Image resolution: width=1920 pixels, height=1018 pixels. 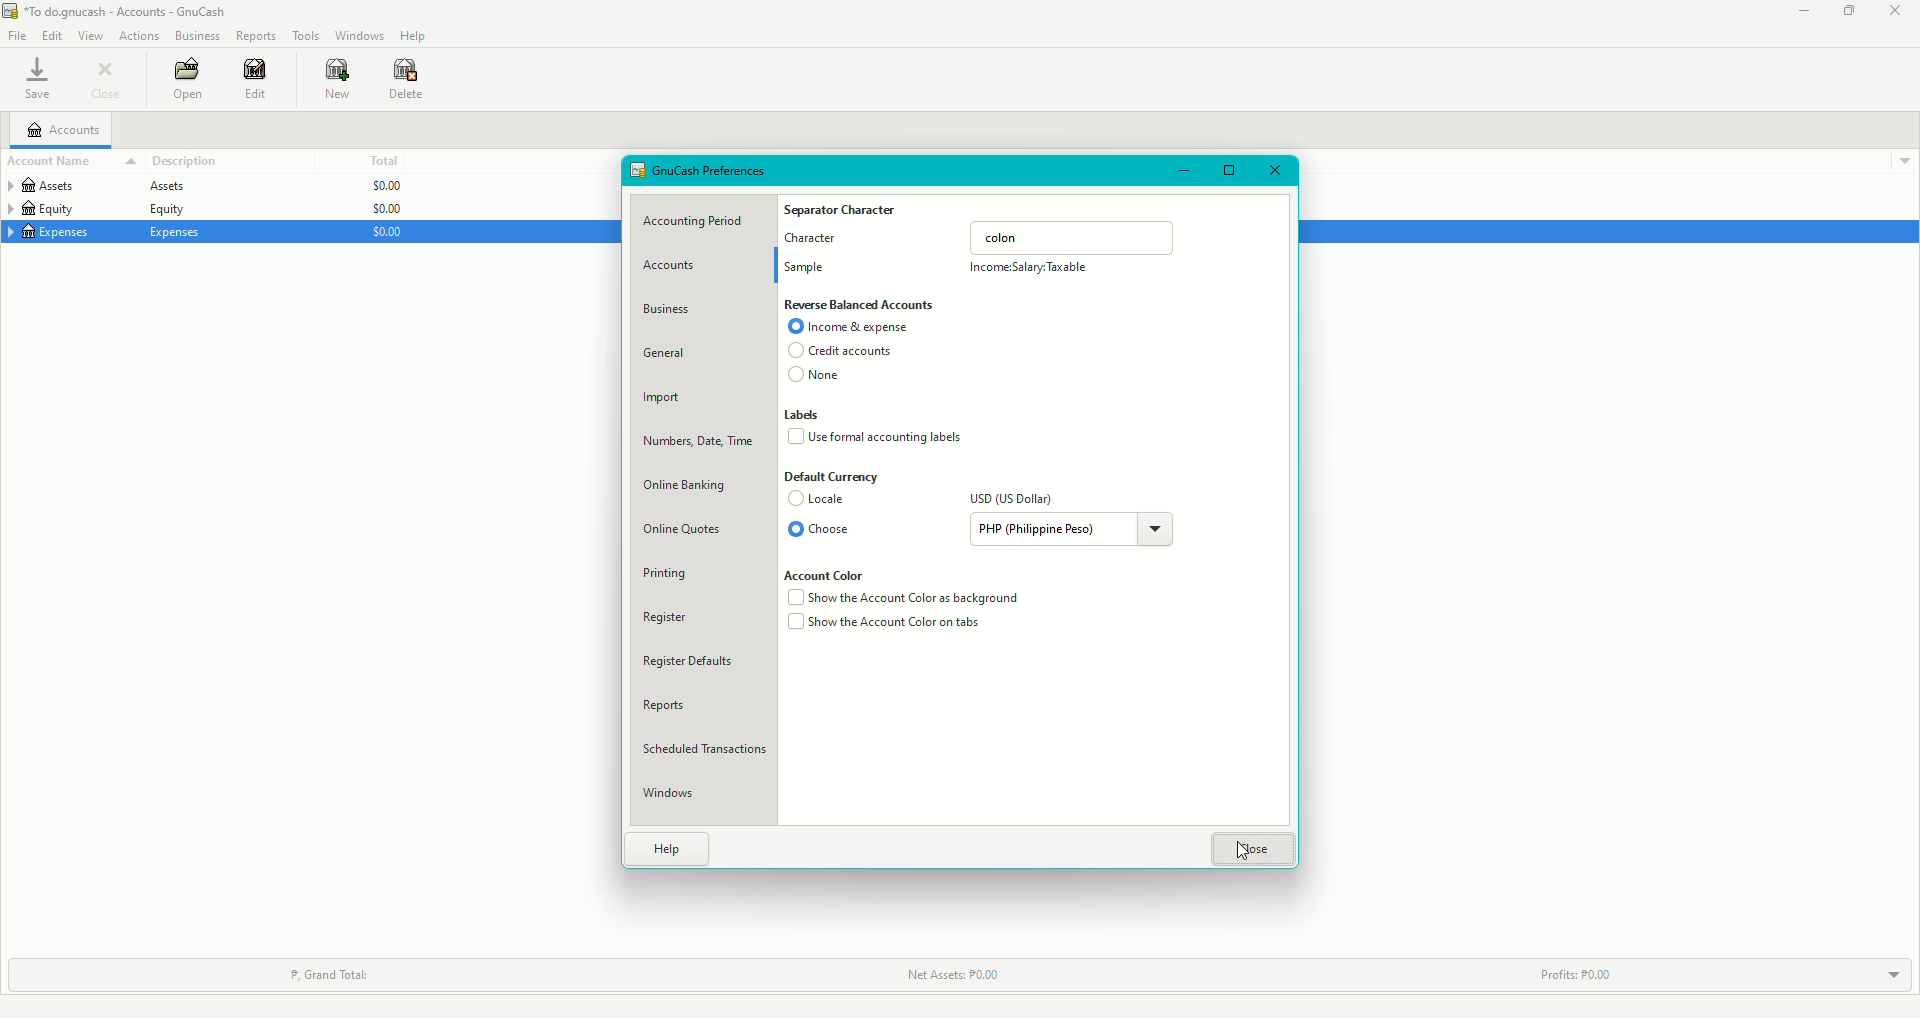 What do you see at coordinates (816, 378) in the screenshot?
I see `None` at bounding box center [816, 378].